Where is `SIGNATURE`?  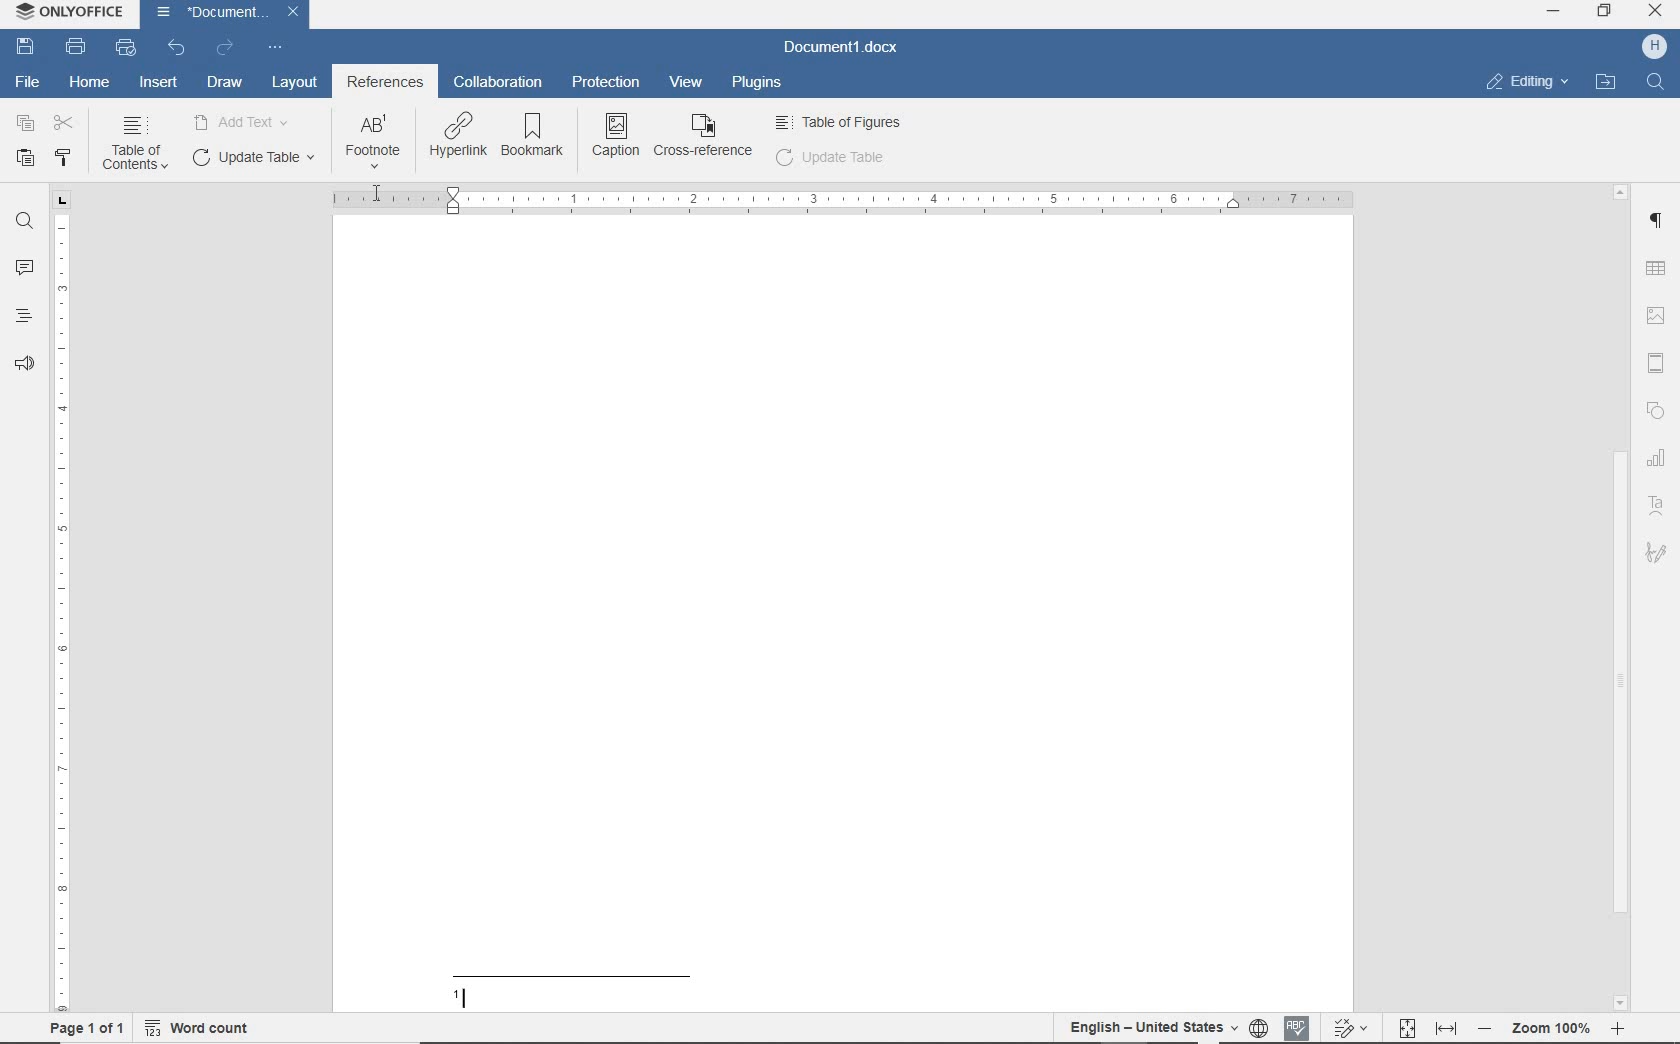
SIGNATURE is located at coordinates (1656, 554).